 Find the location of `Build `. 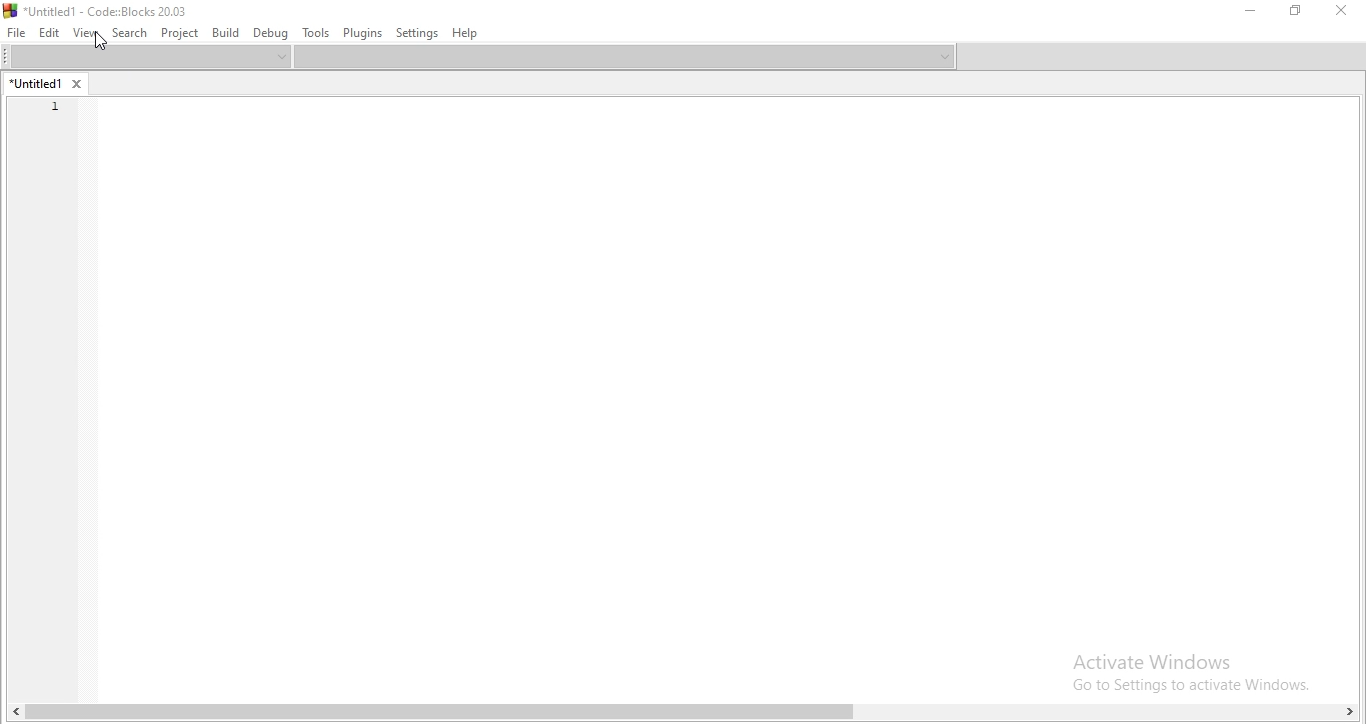

Build  is located at coordinates (223, 33).